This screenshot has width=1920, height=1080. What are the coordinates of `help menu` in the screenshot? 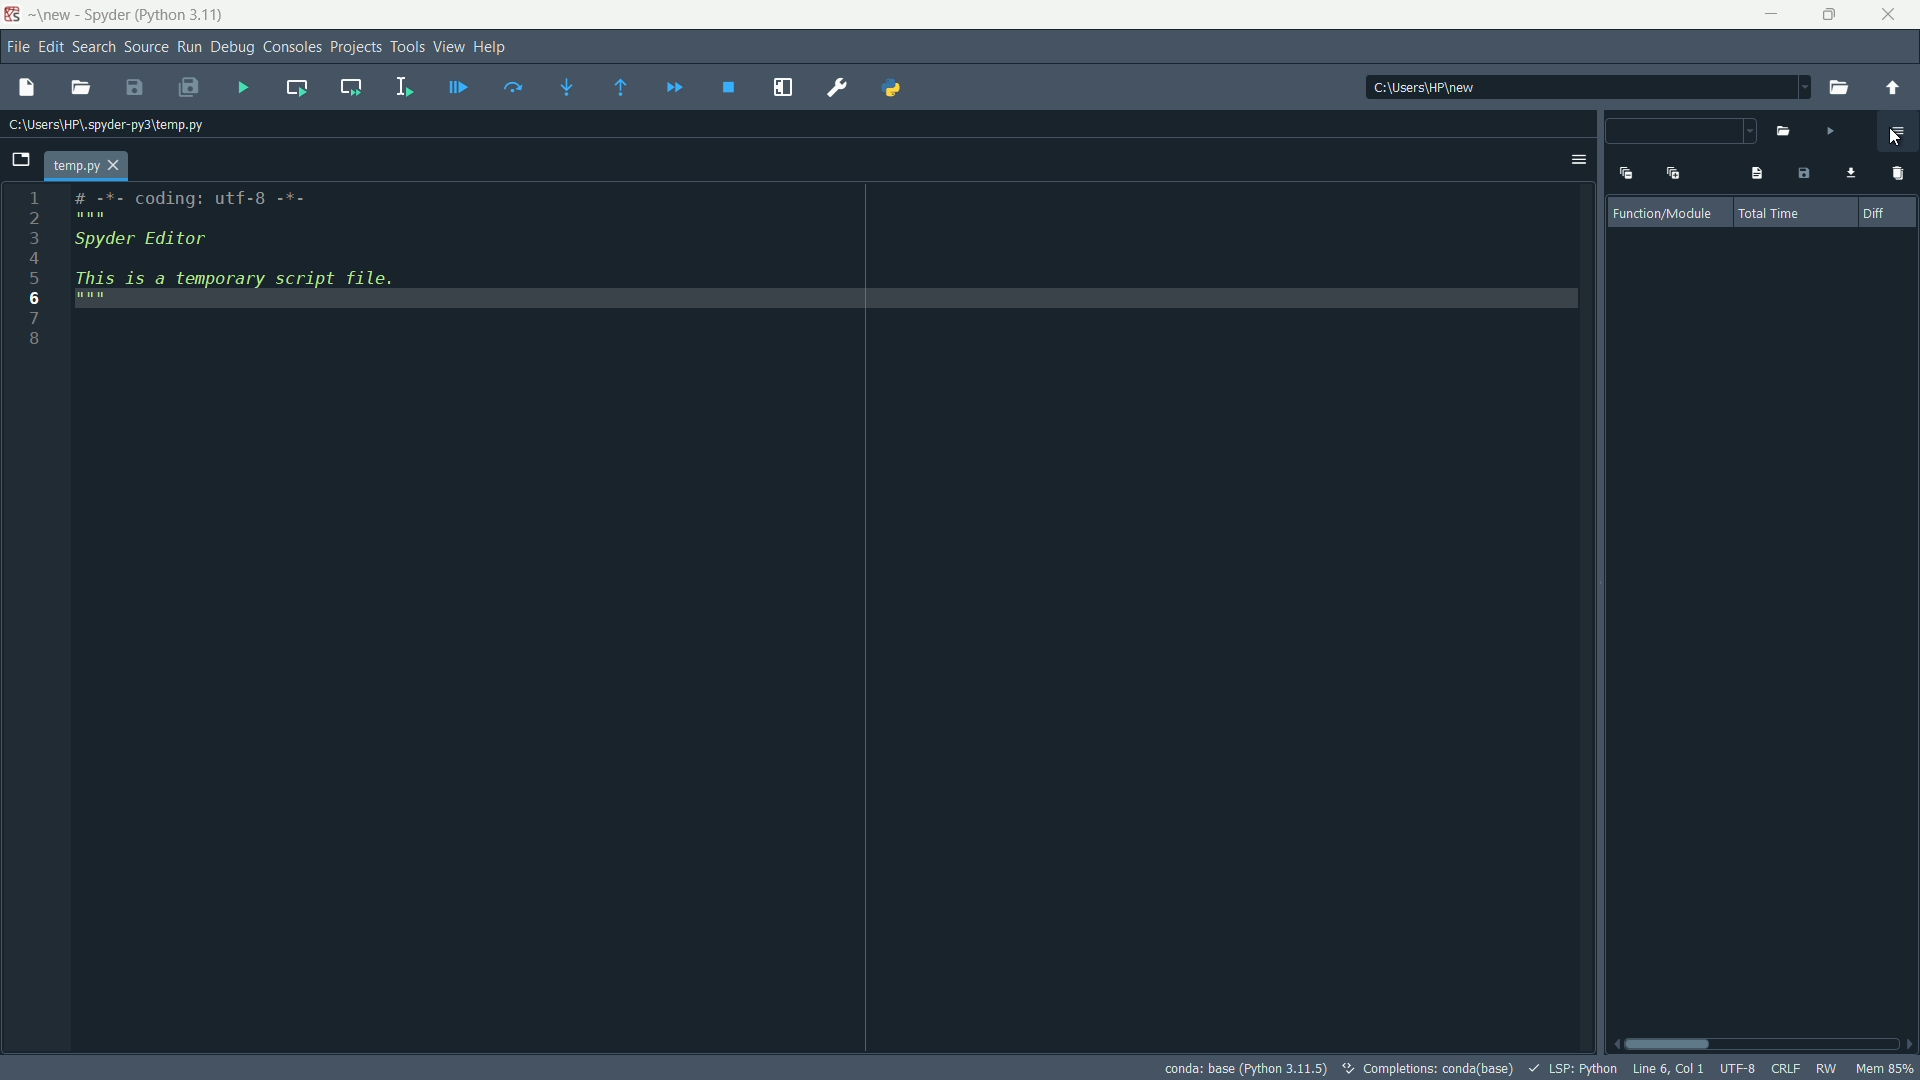 It's located at (493, 46).